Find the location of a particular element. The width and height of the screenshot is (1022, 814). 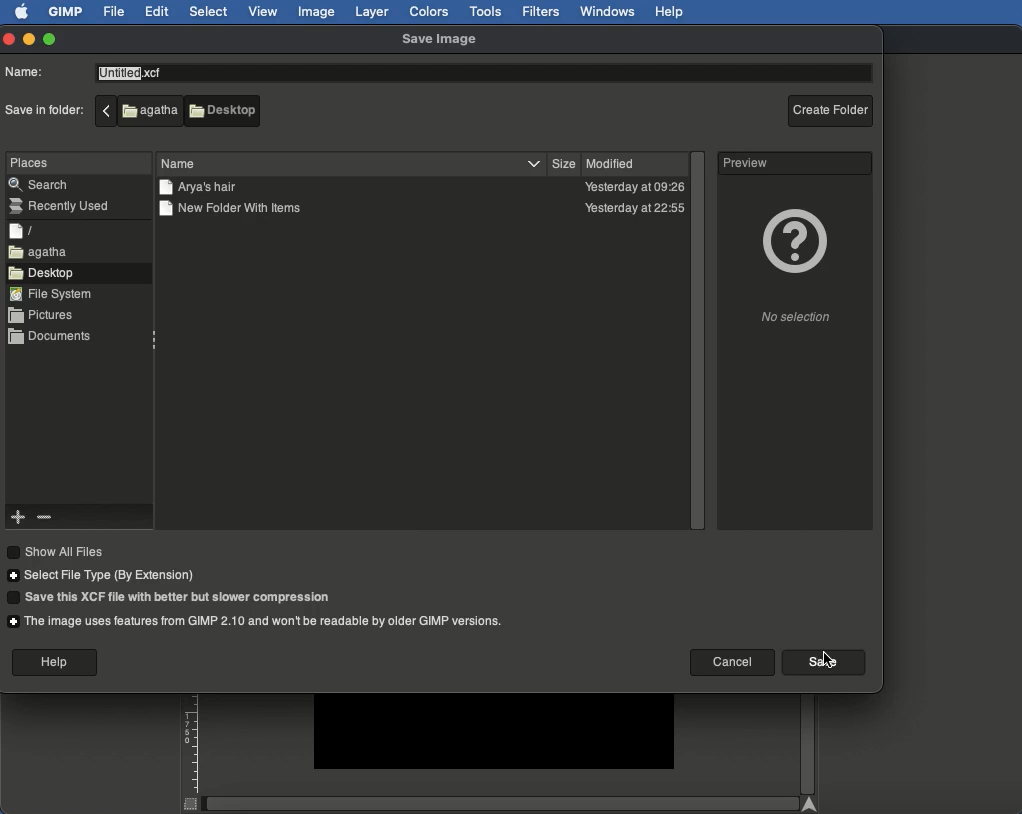

Collapse is located at coordinates (155, 341).